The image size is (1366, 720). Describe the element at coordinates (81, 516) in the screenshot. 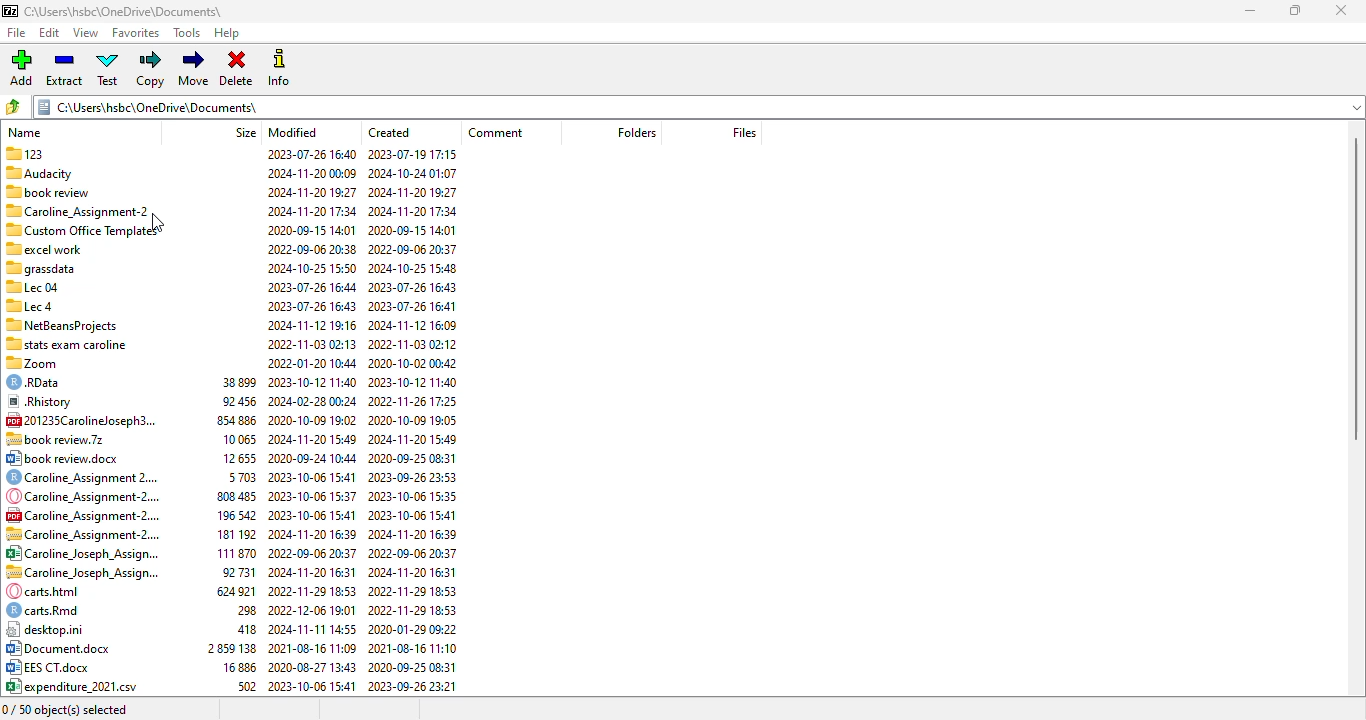

I see ` Caroline Assignment-2.` at that location.